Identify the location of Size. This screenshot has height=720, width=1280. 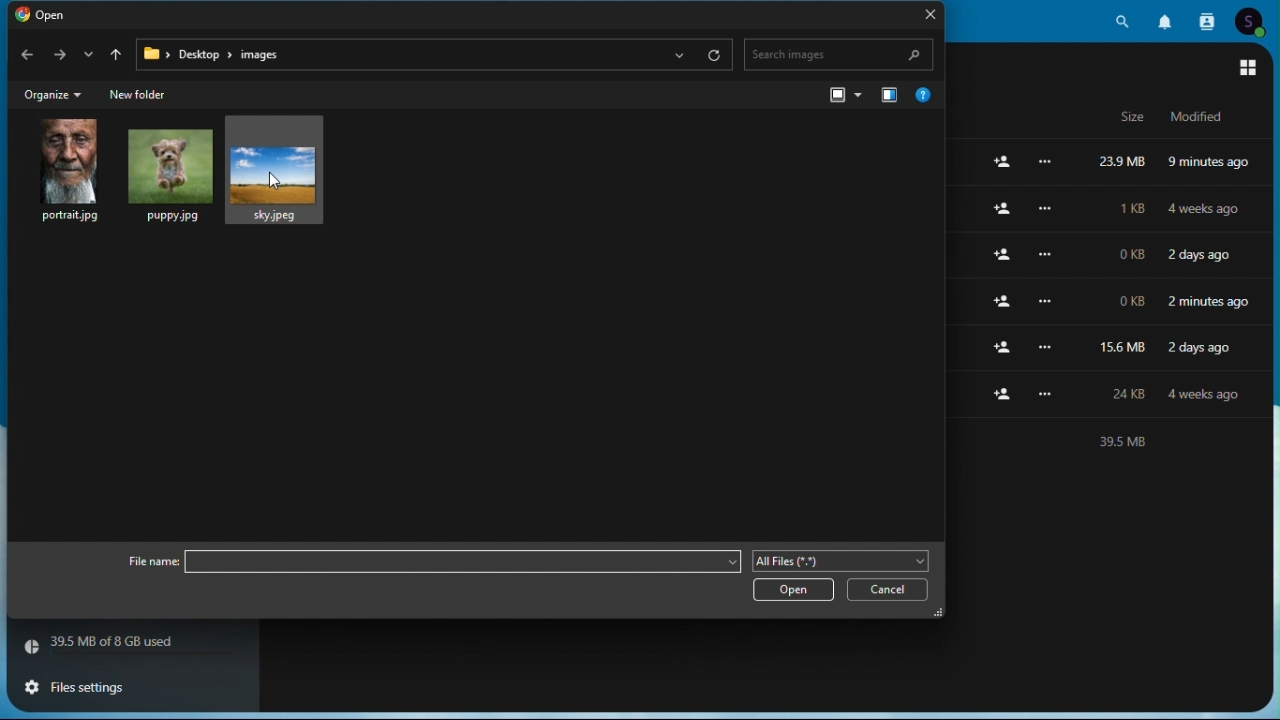
(1133, 118).